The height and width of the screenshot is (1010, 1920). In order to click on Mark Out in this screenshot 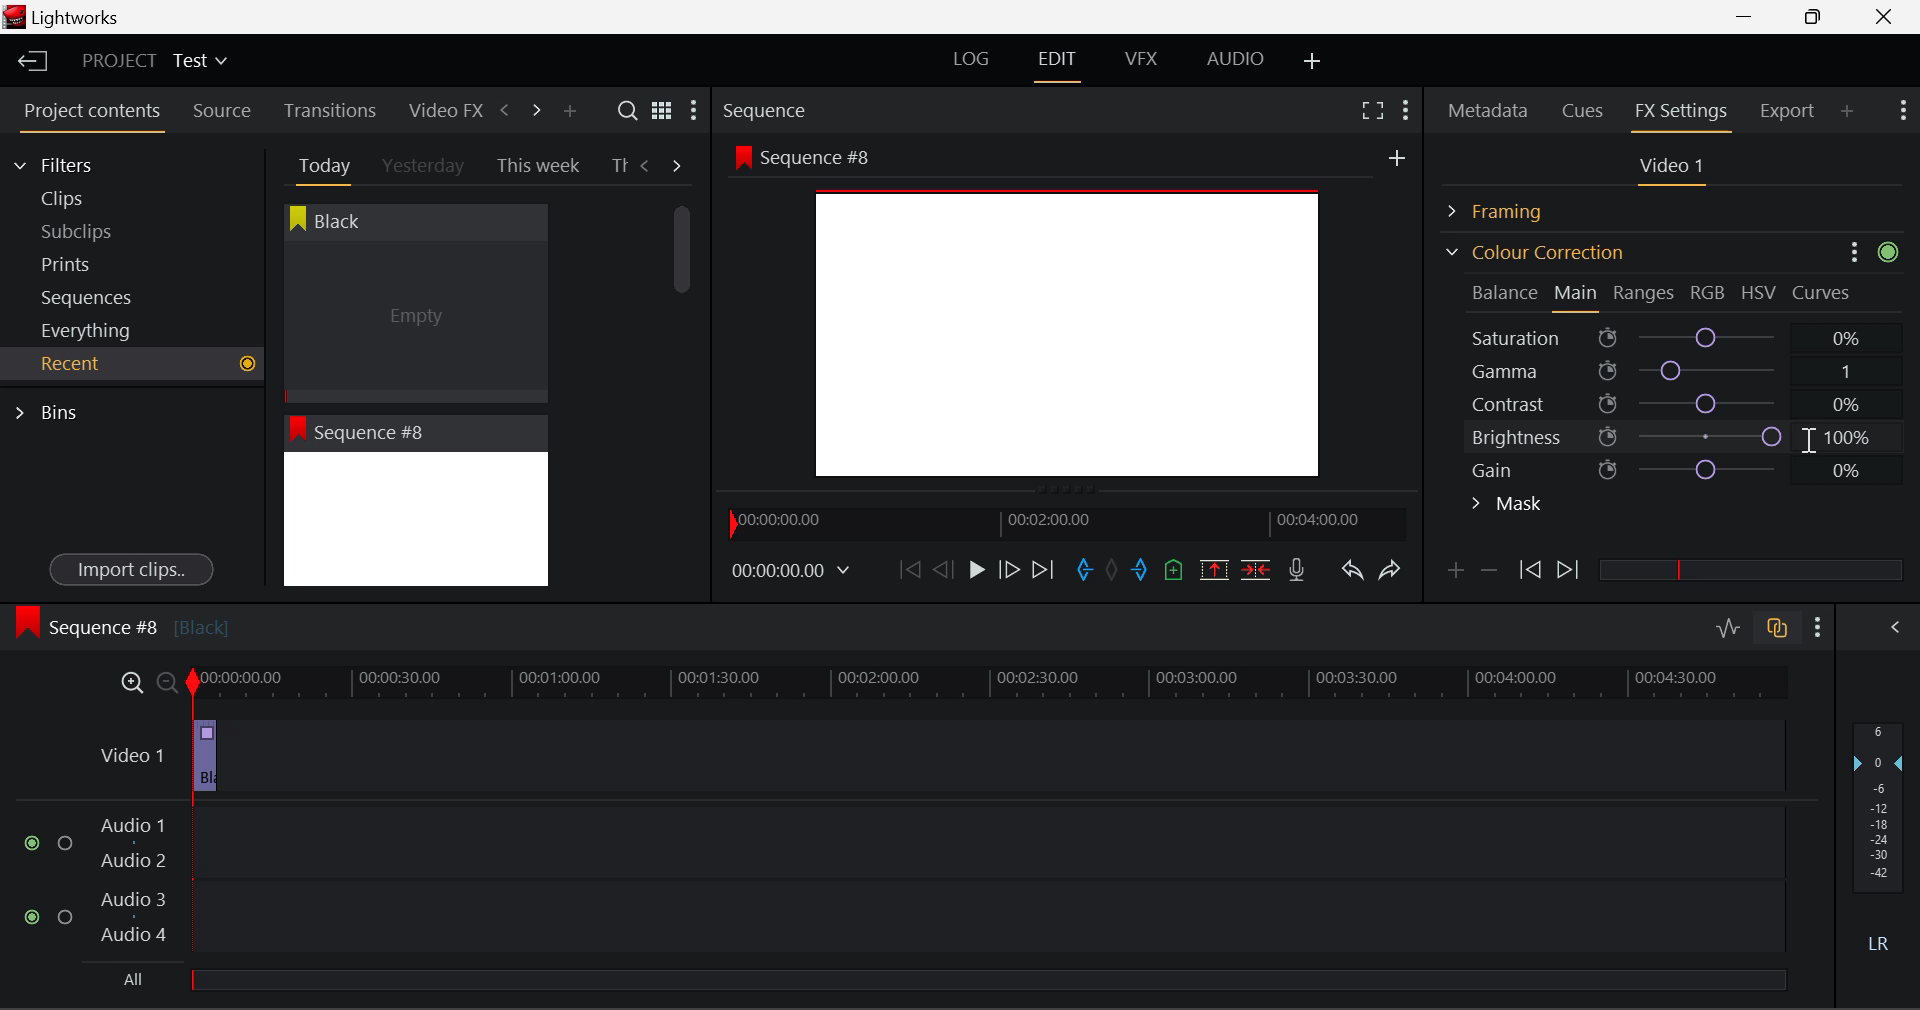, I will do `click(1142, 571)`.